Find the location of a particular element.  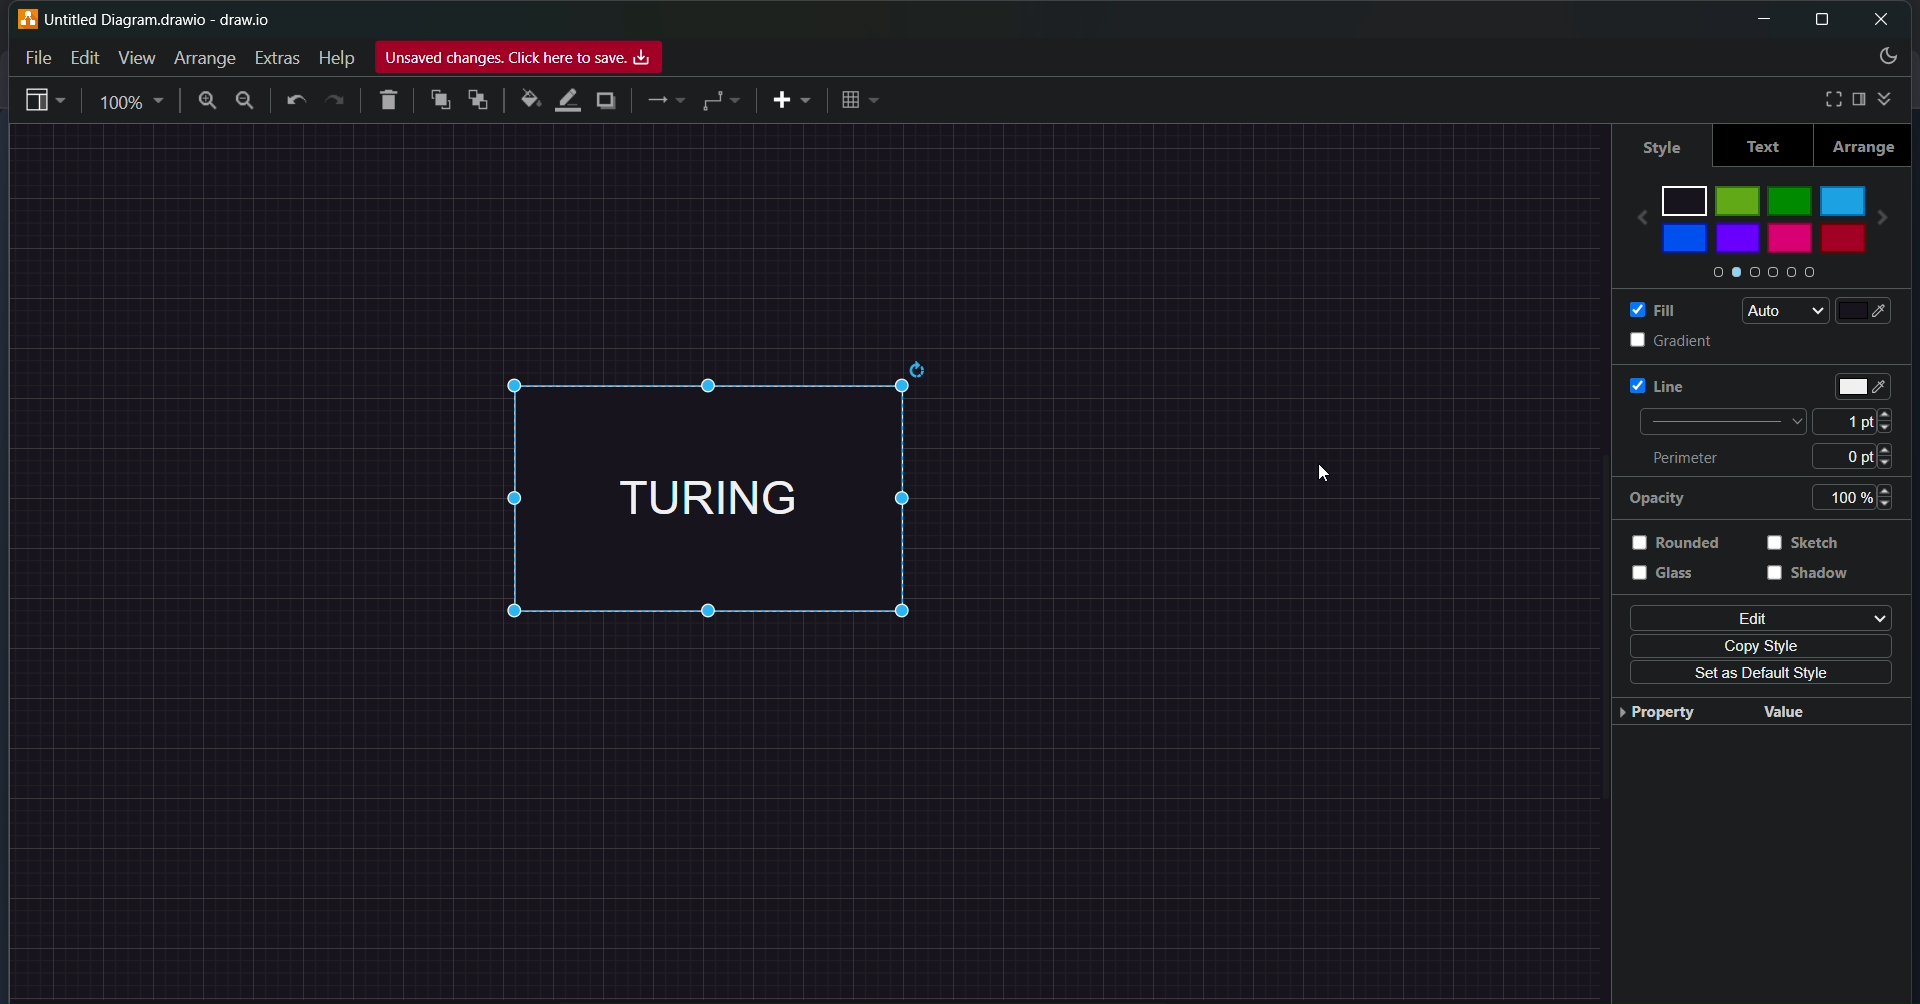

100% is located at coordinates (1861, 497).